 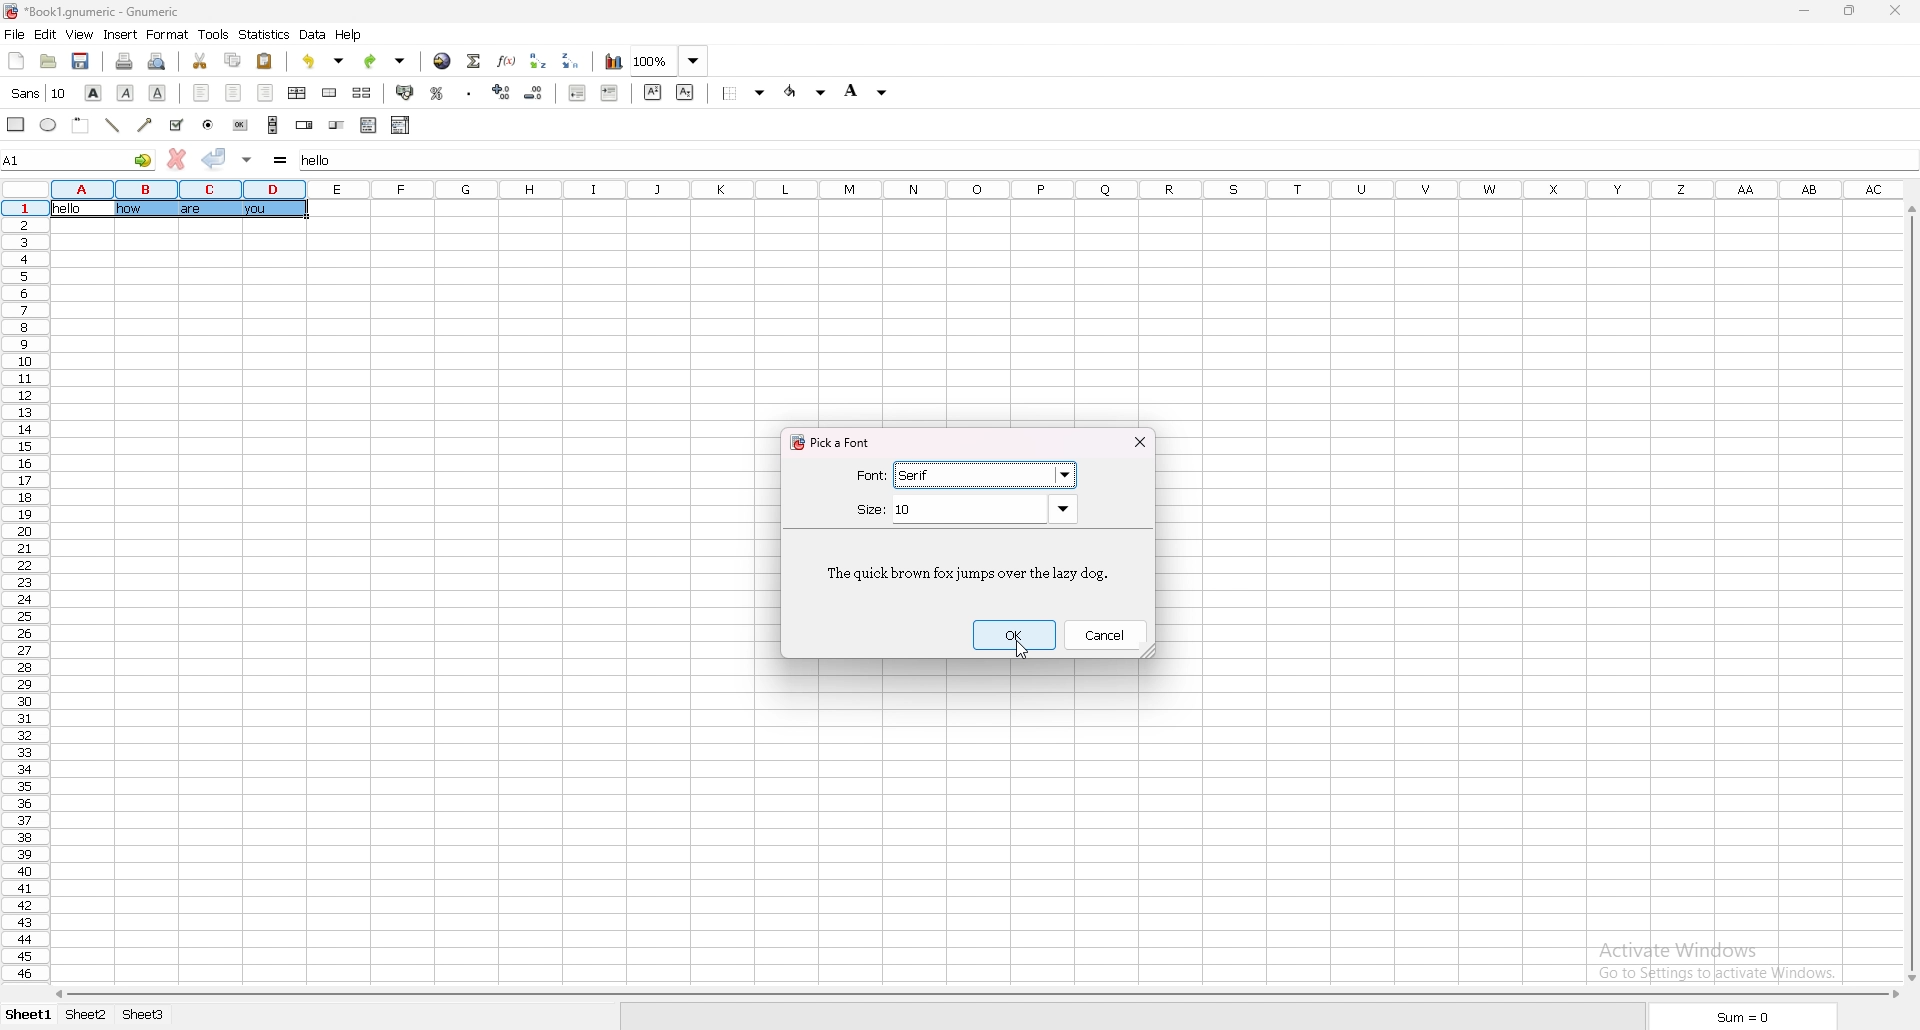 I want to click on font, so click(x=37, y=93).